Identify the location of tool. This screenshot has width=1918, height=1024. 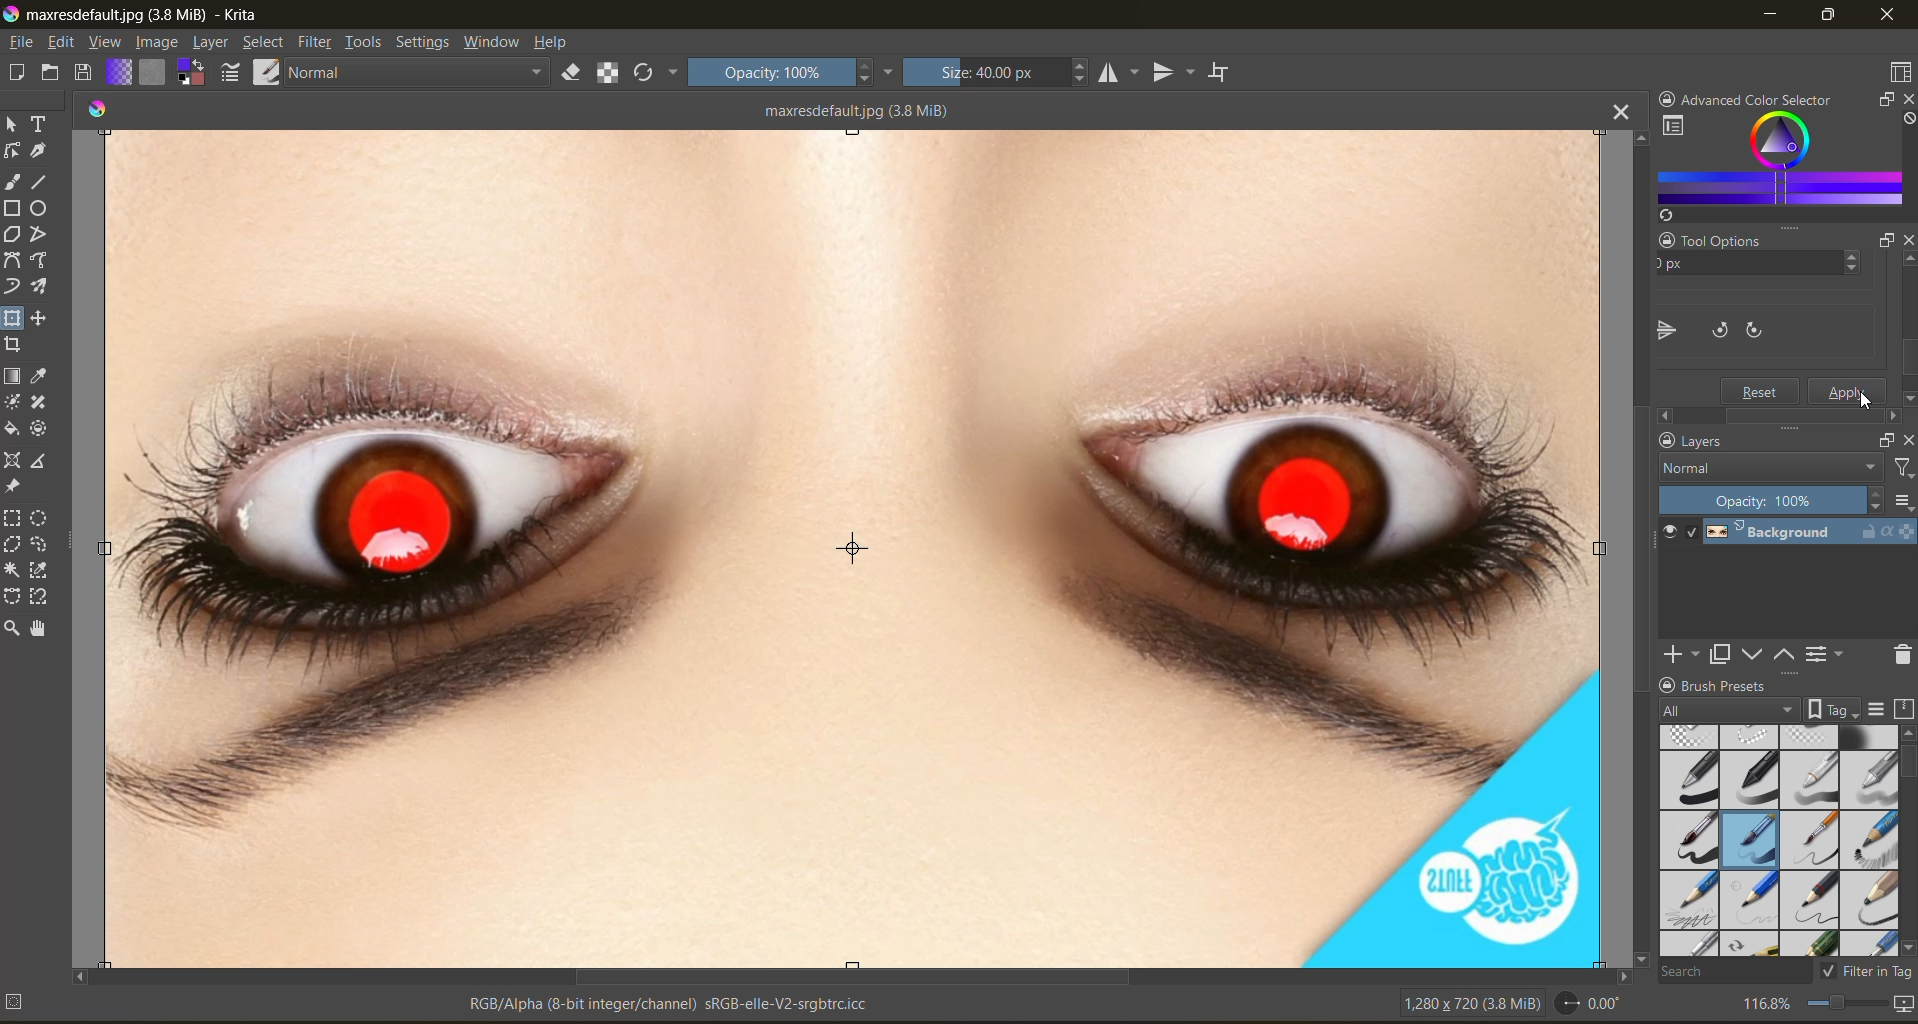
(45, 233).